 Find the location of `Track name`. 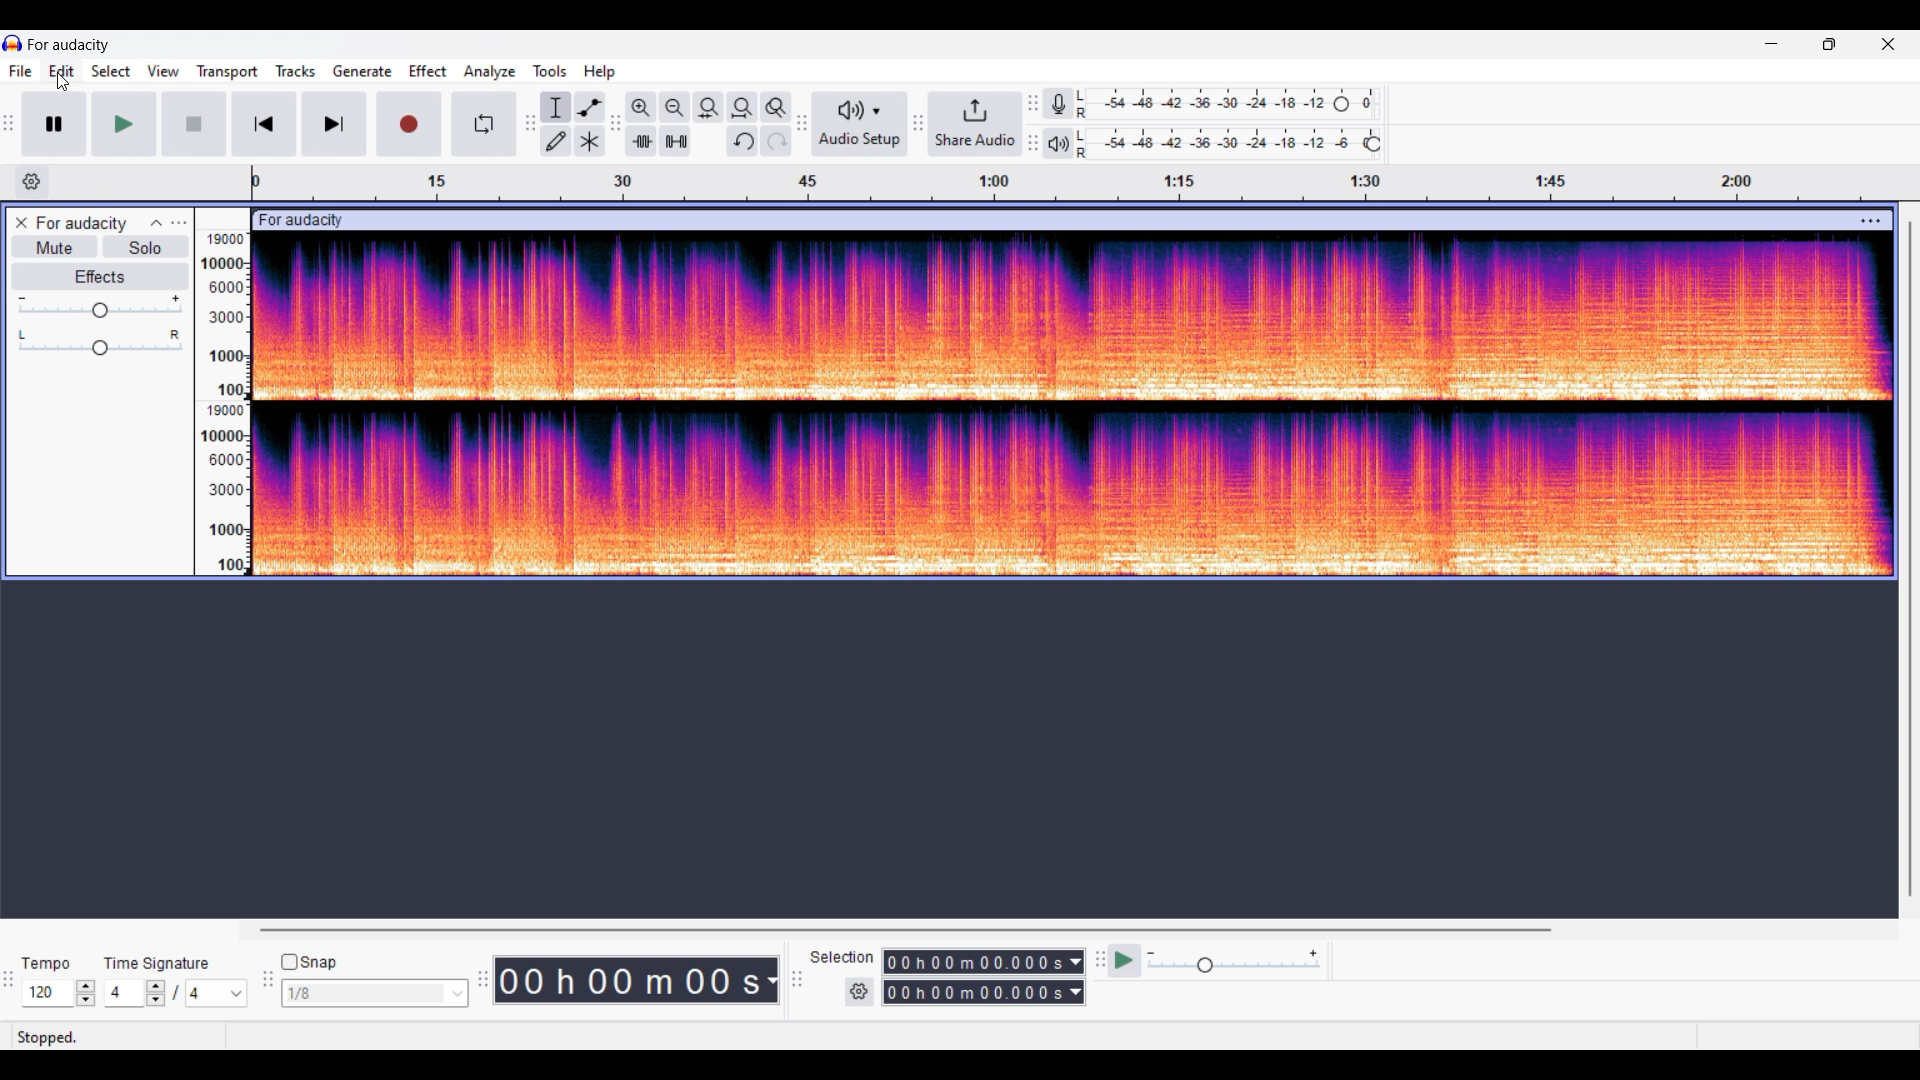

Track name is located at coordinates (82, 223).